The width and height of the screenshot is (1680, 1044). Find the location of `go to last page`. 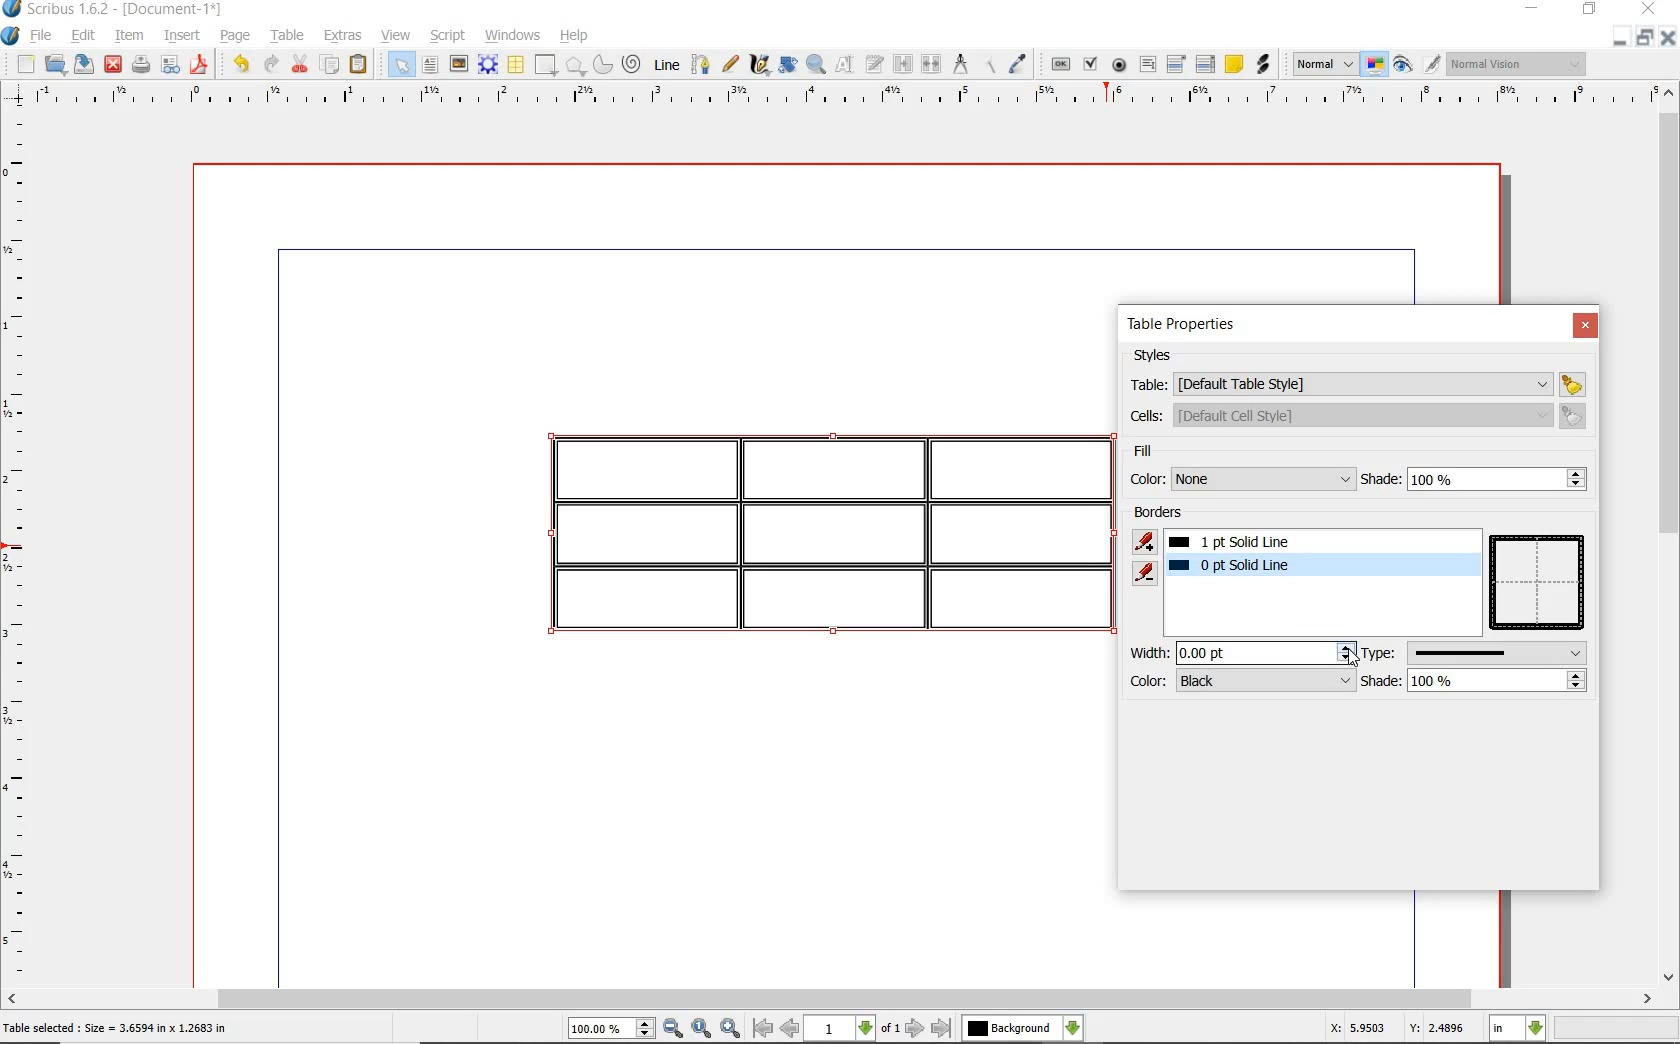

go to last page is located at coordinates (943, 1027).